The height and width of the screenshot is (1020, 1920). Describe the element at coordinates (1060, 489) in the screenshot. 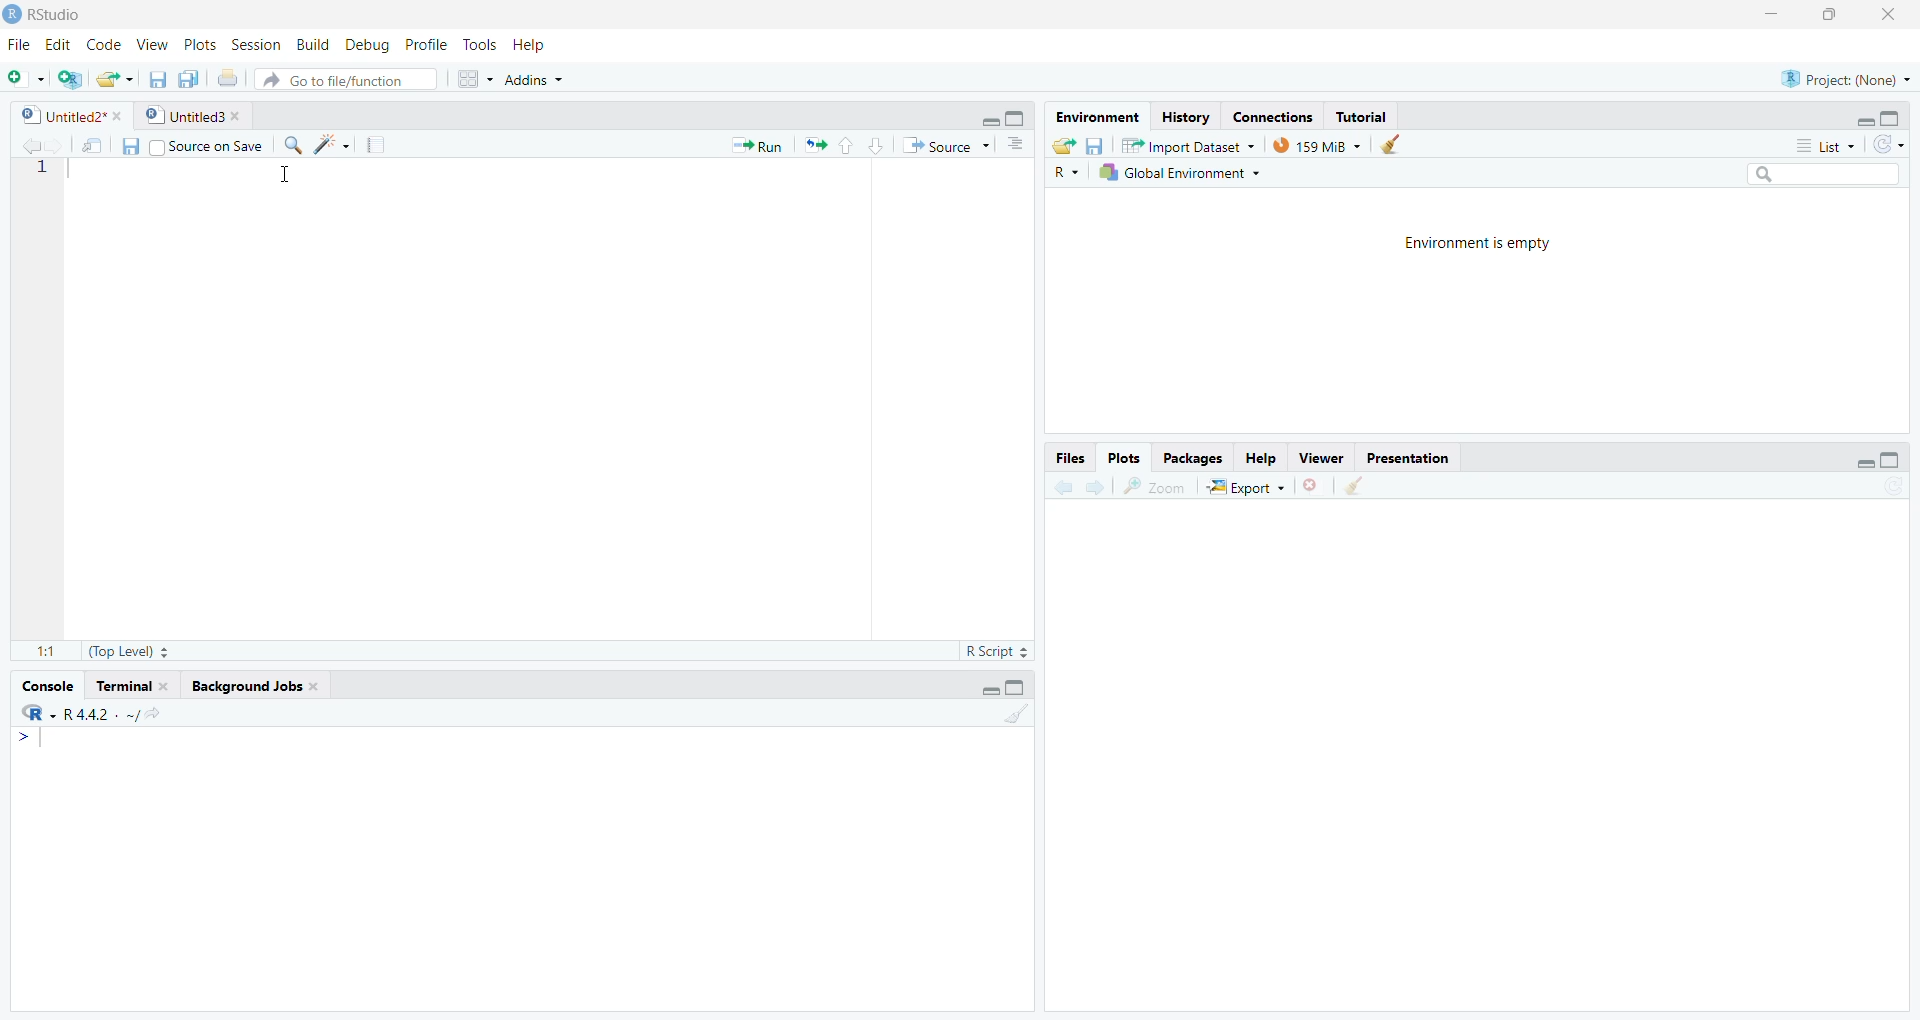

I see `Previous` at that location.